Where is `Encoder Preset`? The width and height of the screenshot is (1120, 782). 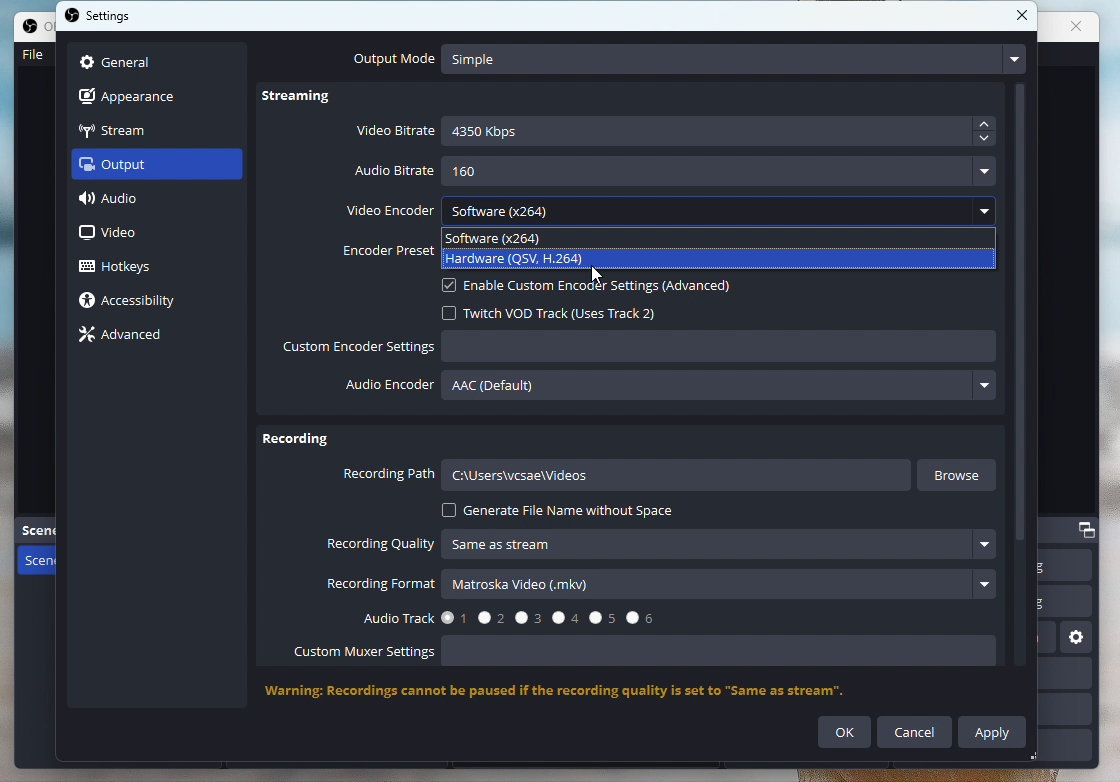
Encoder Preset is located at coordinates (383, 247).